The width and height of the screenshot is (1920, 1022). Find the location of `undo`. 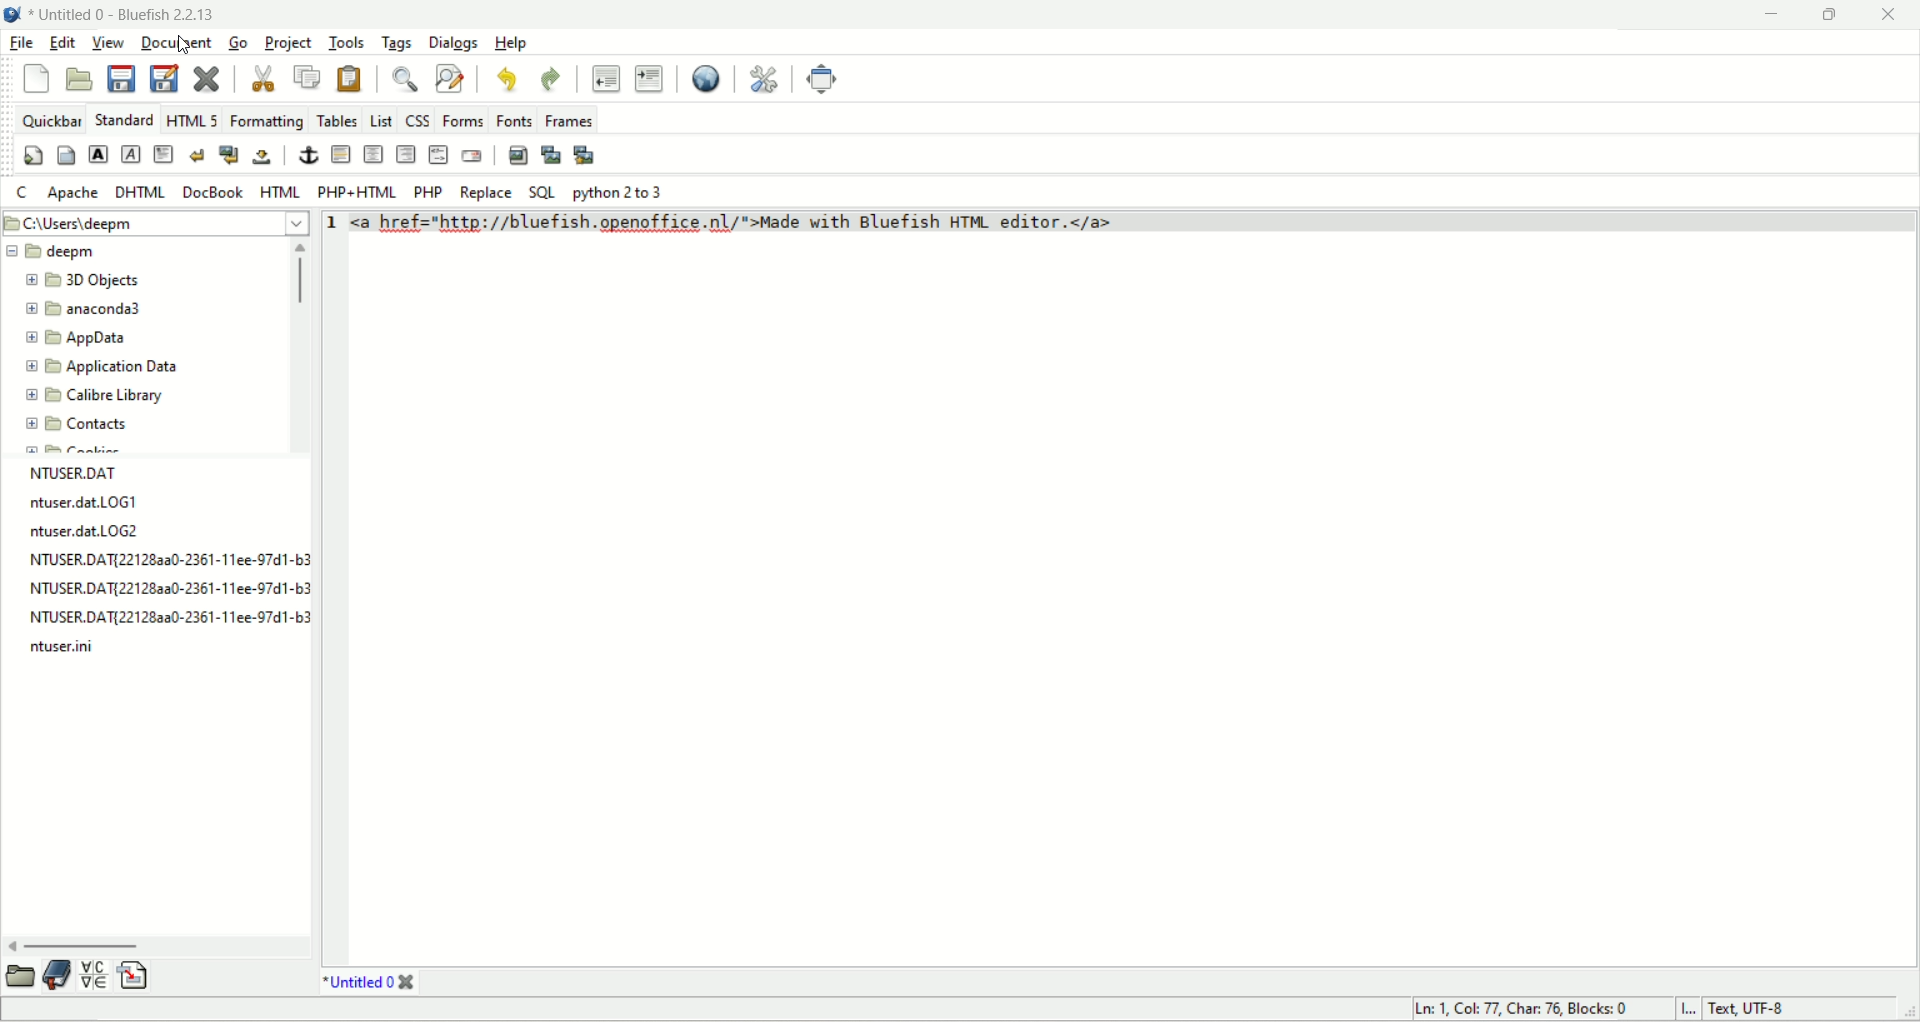

undo is located at coordinates (507, 80).